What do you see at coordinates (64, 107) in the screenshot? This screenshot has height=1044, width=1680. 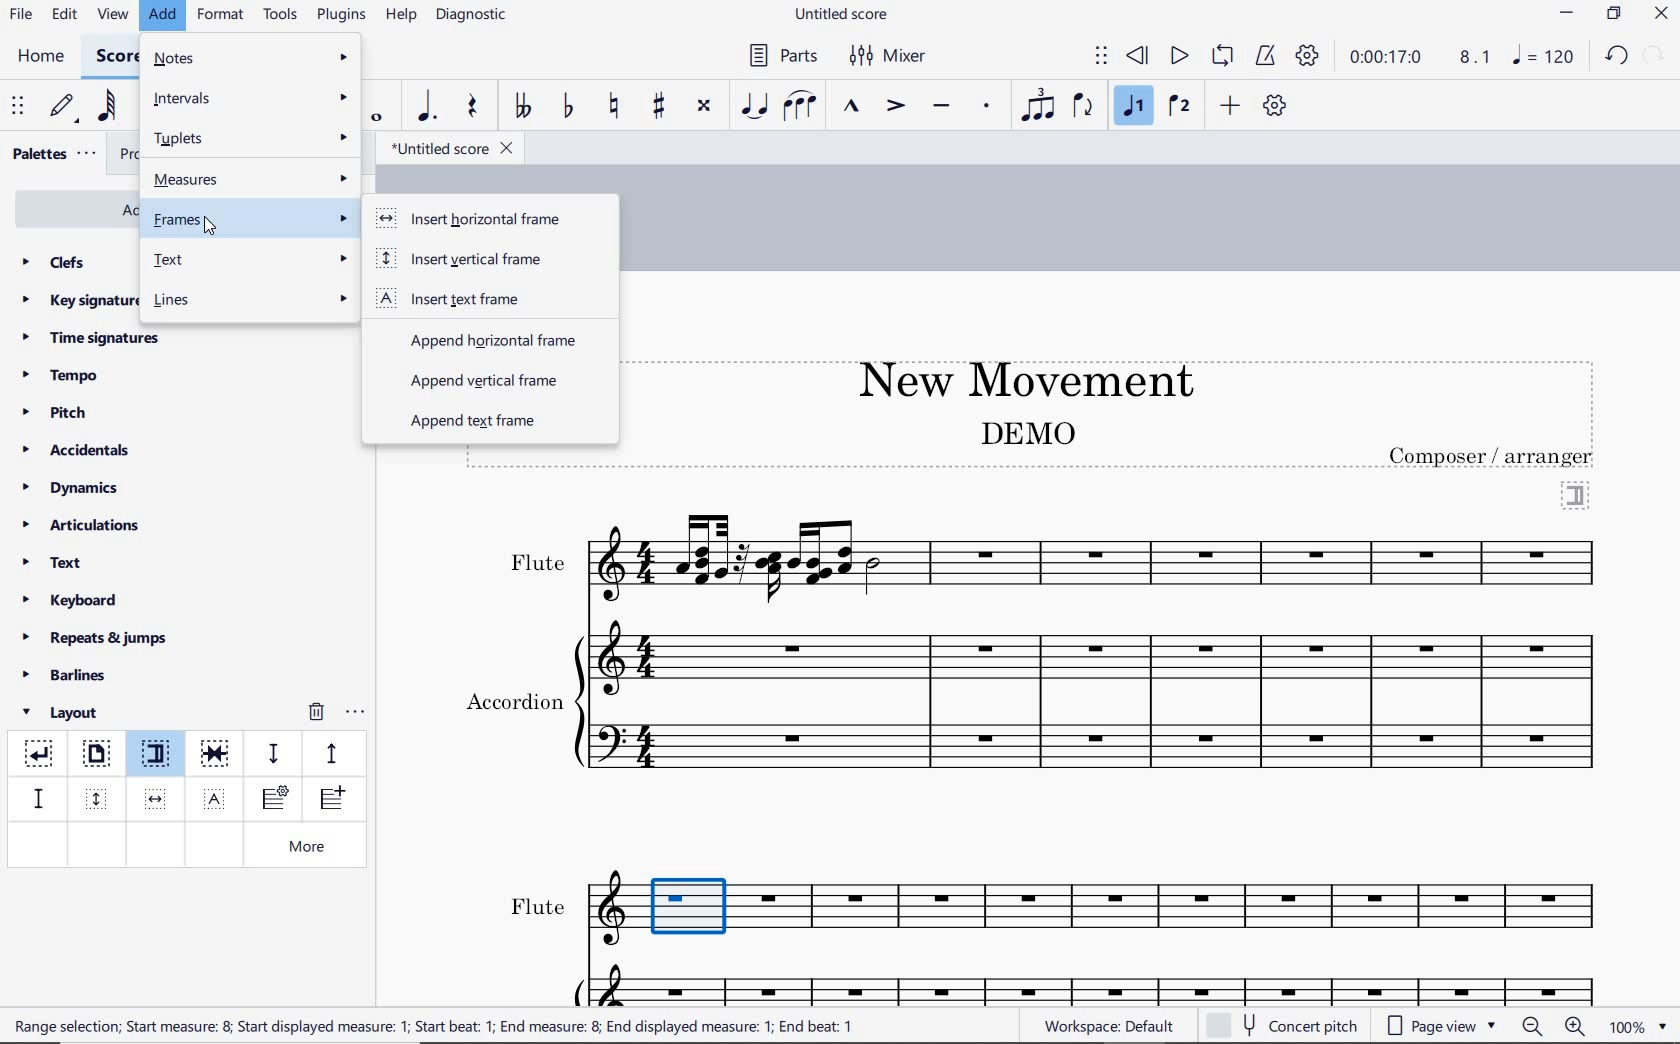 I see `default (step time)` at bounding box center [64, 107].